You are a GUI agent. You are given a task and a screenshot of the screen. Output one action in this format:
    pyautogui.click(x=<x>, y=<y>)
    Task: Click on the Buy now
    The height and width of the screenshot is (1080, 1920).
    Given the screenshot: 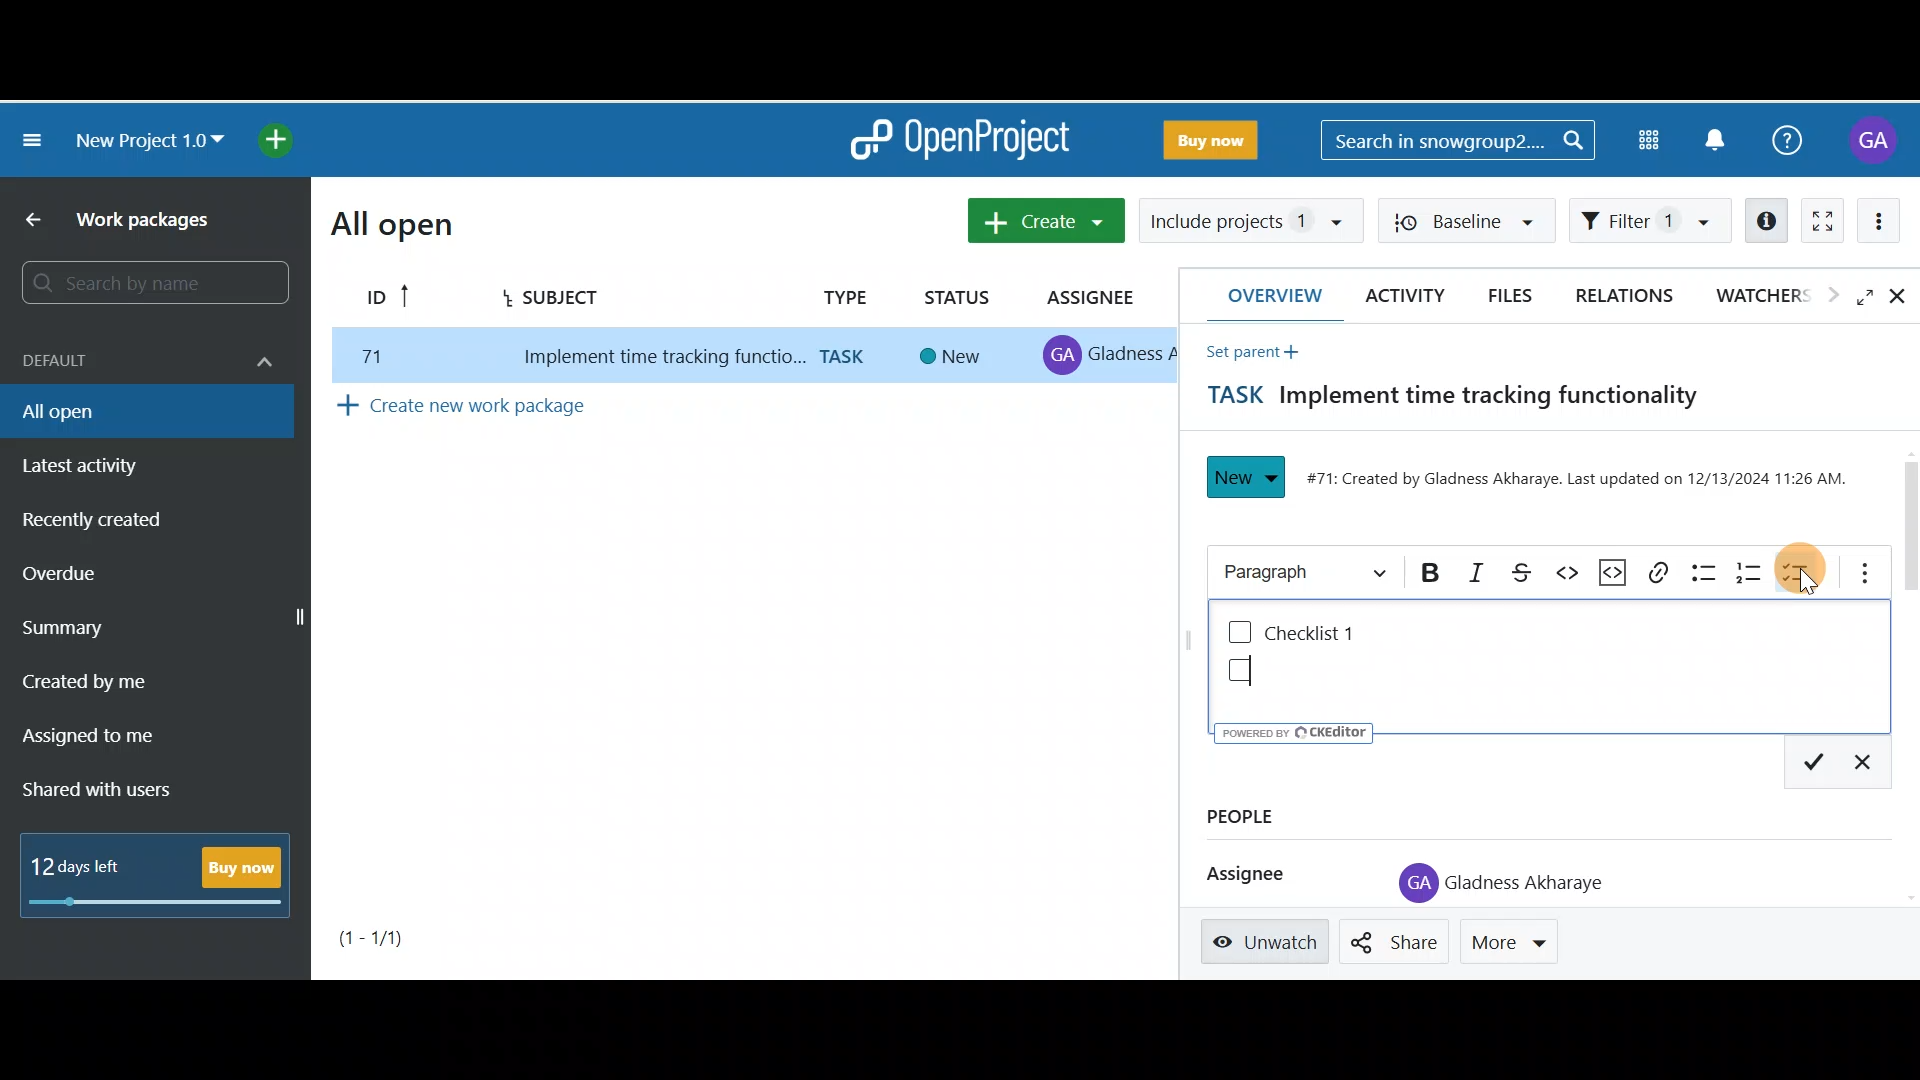 What is the action you would take?
    pyautogui.click(x=1194, y=142)
    